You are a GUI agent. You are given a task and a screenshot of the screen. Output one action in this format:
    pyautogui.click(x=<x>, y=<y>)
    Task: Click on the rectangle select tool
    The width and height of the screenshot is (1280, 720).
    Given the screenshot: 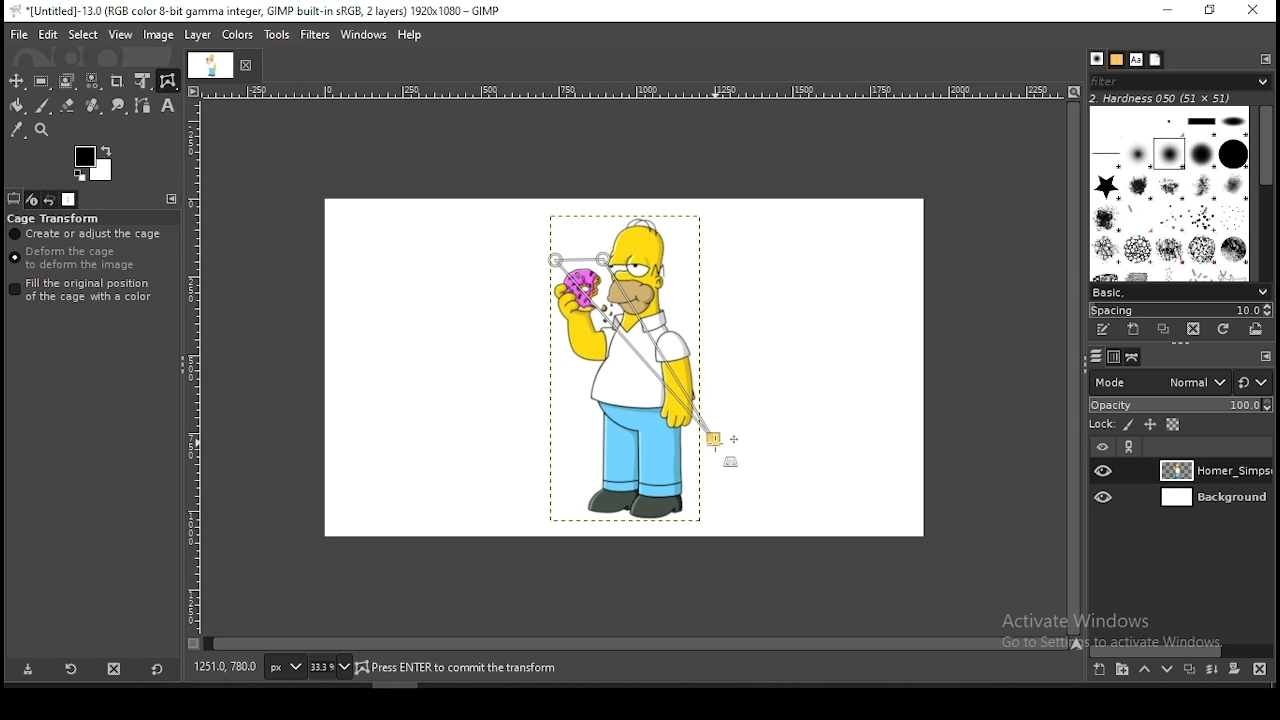 What is the action you would take?
    pyautogui.click(x=42, y=81)
    